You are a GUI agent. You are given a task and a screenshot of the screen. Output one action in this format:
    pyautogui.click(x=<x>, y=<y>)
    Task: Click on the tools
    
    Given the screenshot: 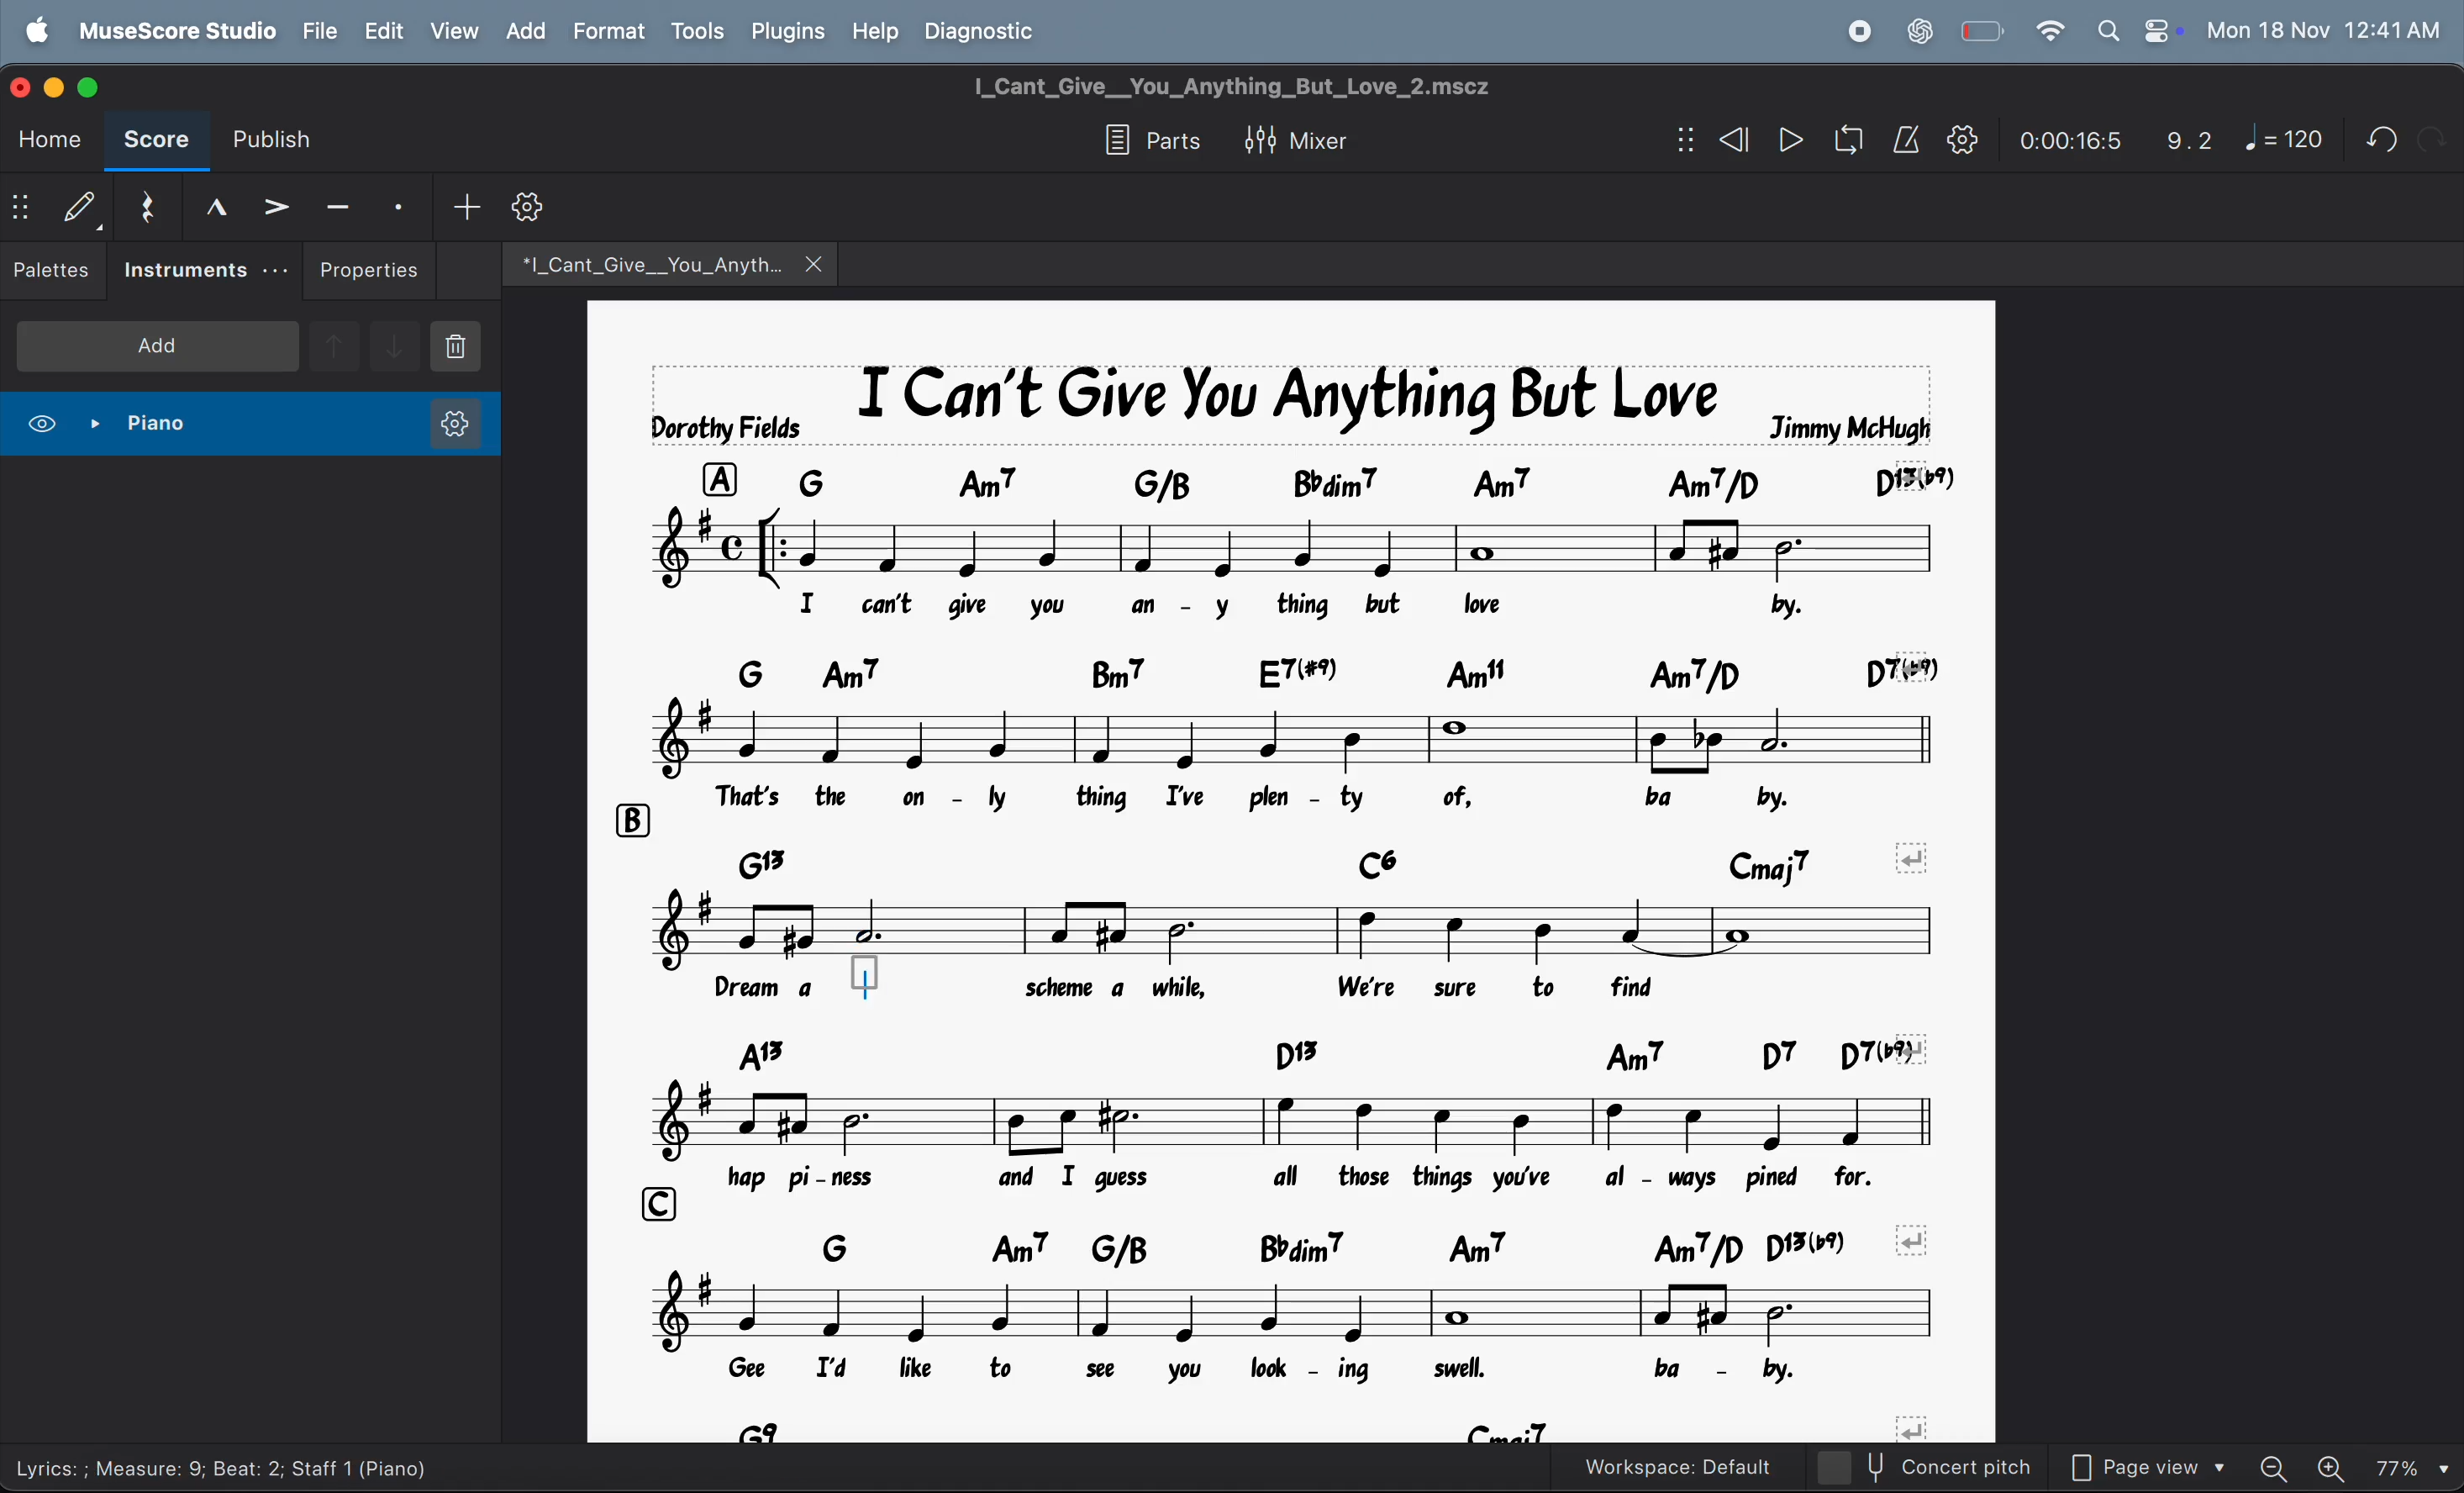 What is the action you would take?
    pyautogui.click(x=700, y=31)
    